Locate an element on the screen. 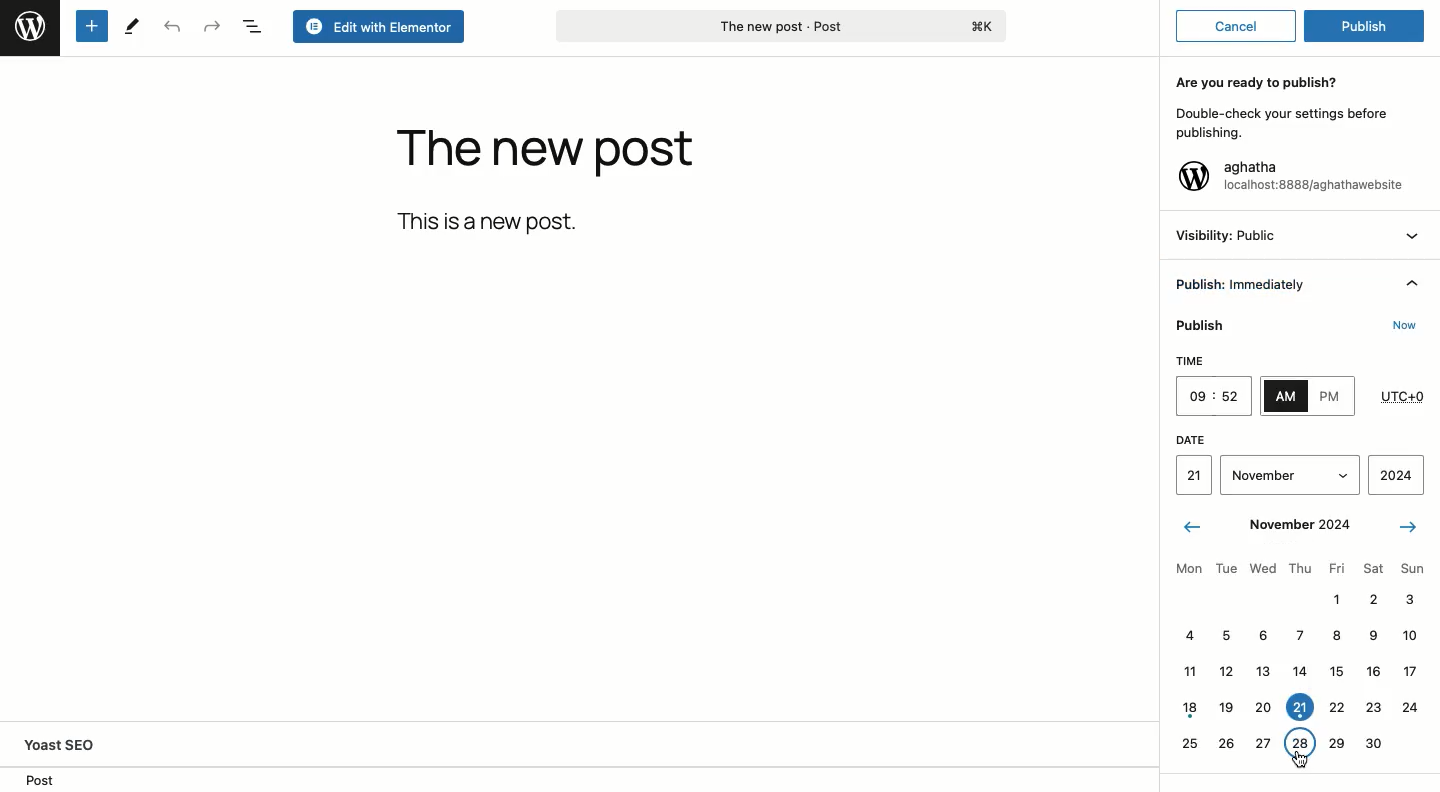  14 is located at coordinates (1298, 670).